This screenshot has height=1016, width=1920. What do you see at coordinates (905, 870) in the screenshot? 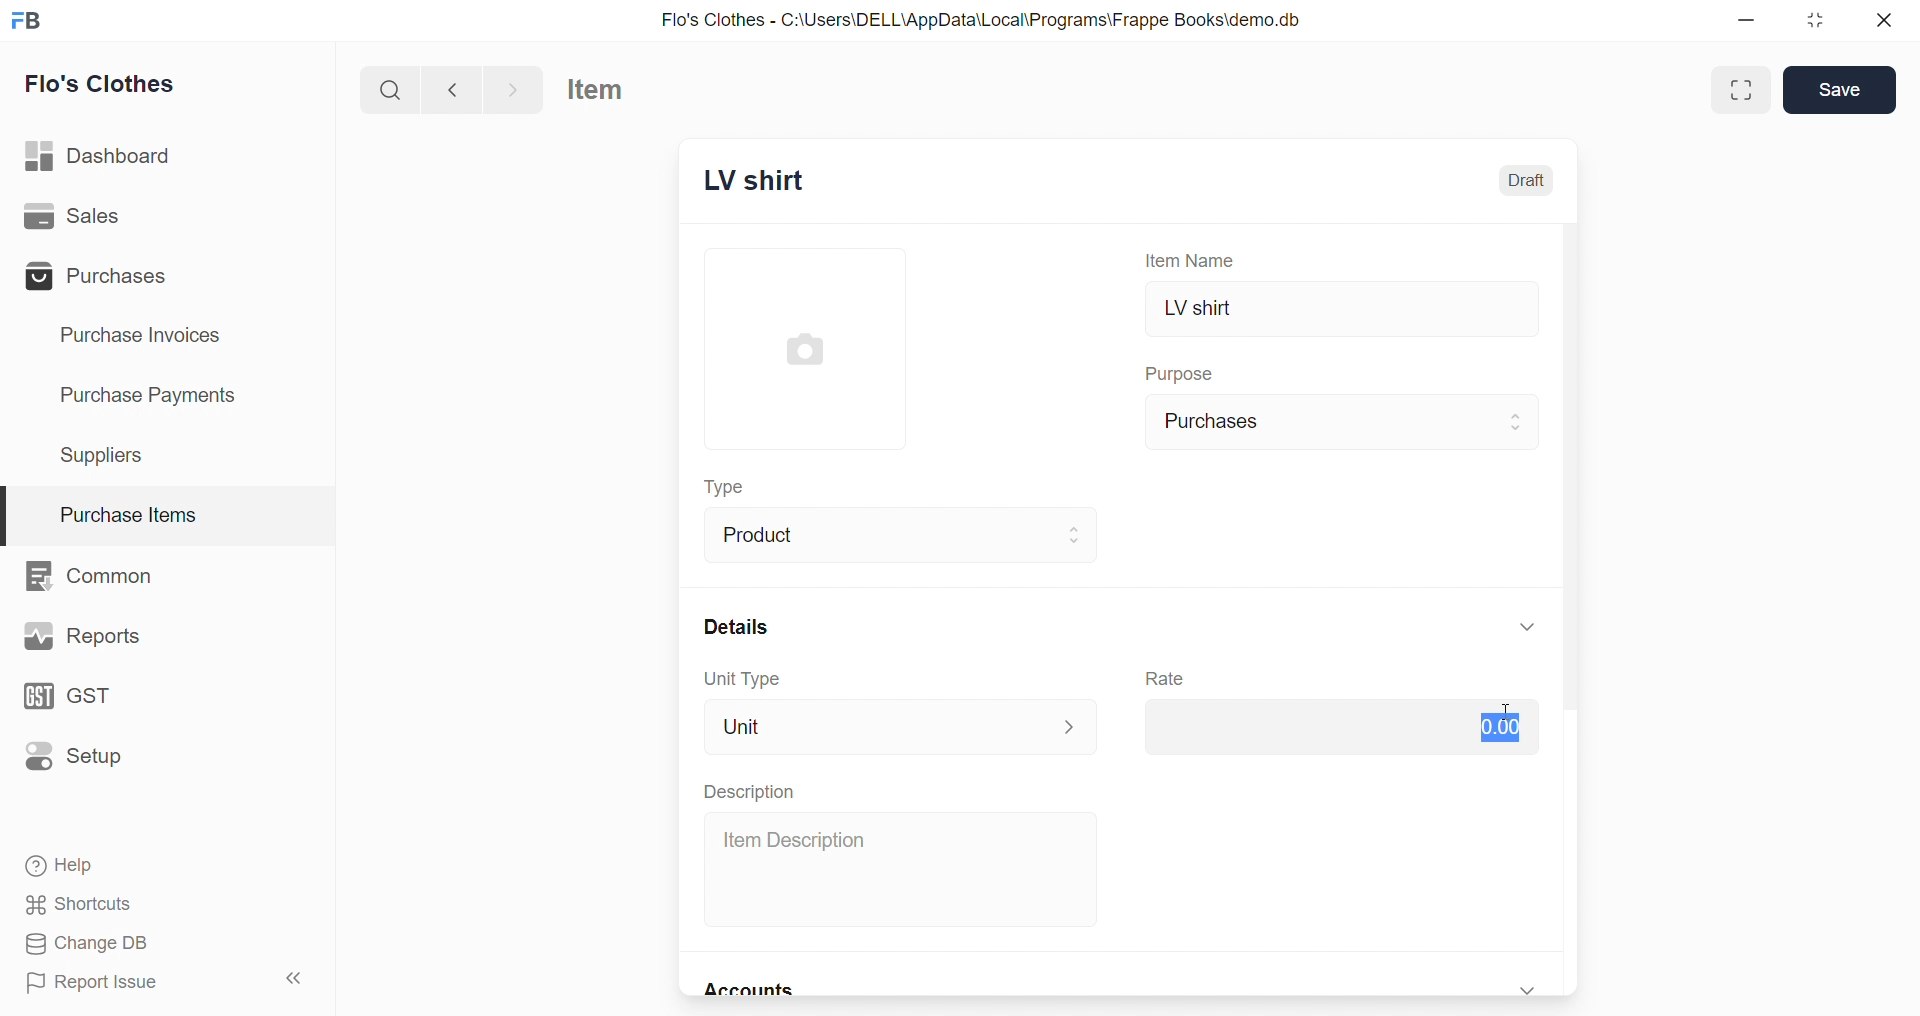
I see `Item Description` at bounding box center [905, 870].